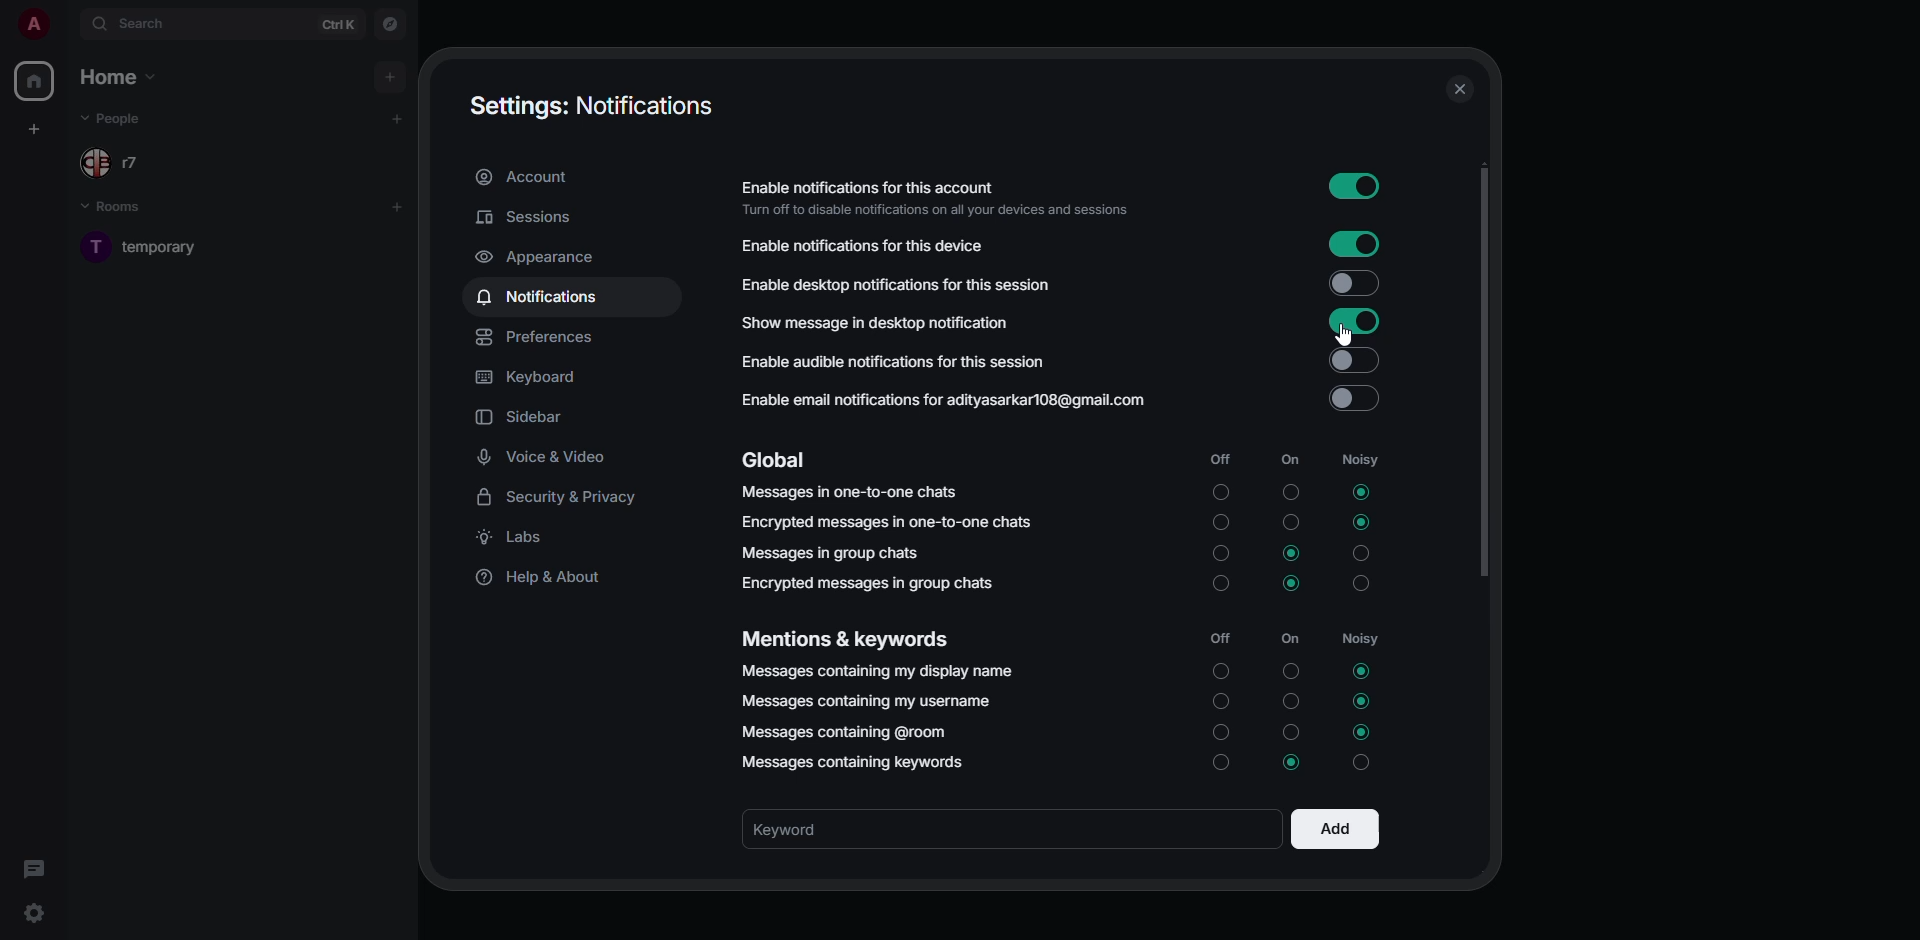 The width and height of the screenshot is (1920, 940). Describe the element at coordinates (890, 524) in the screenshot. I see `encrypted messages in one on one chats` at that location.